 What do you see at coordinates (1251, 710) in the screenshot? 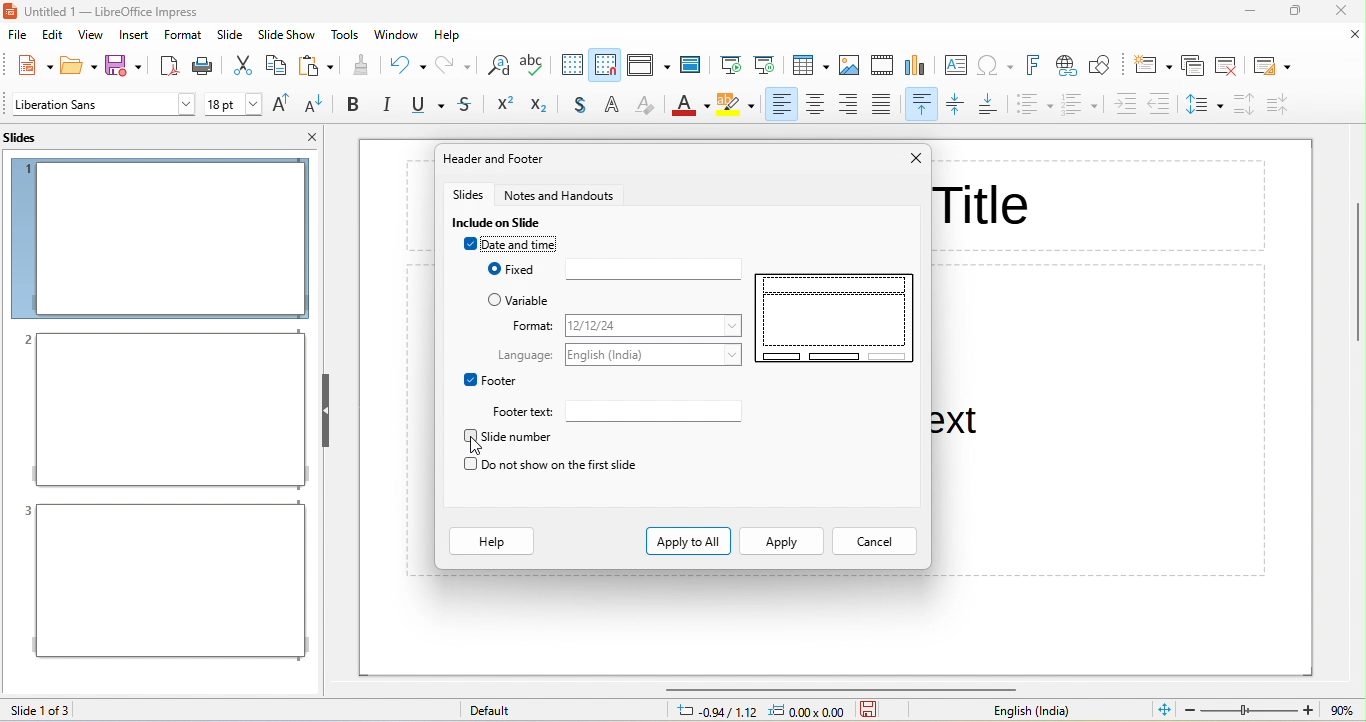
I see `zoom` at bounding box center [1251, 710].